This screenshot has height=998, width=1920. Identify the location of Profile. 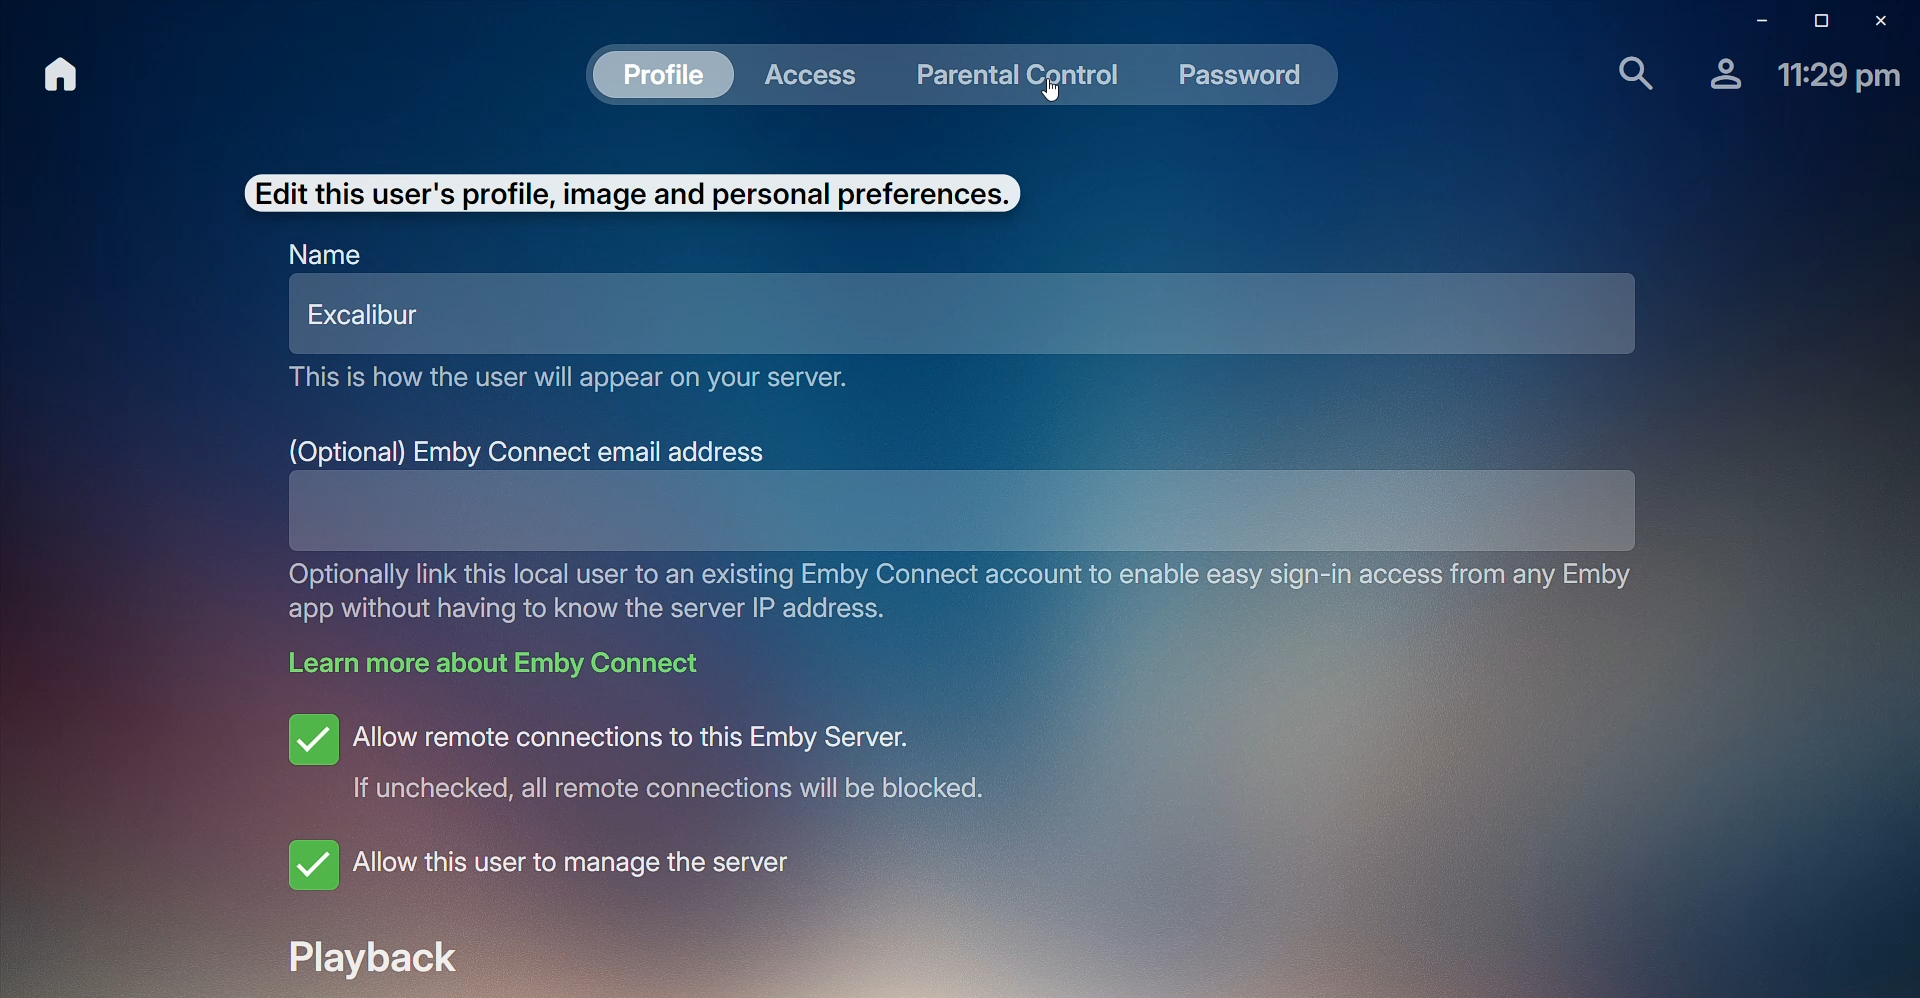
(1719, 81).